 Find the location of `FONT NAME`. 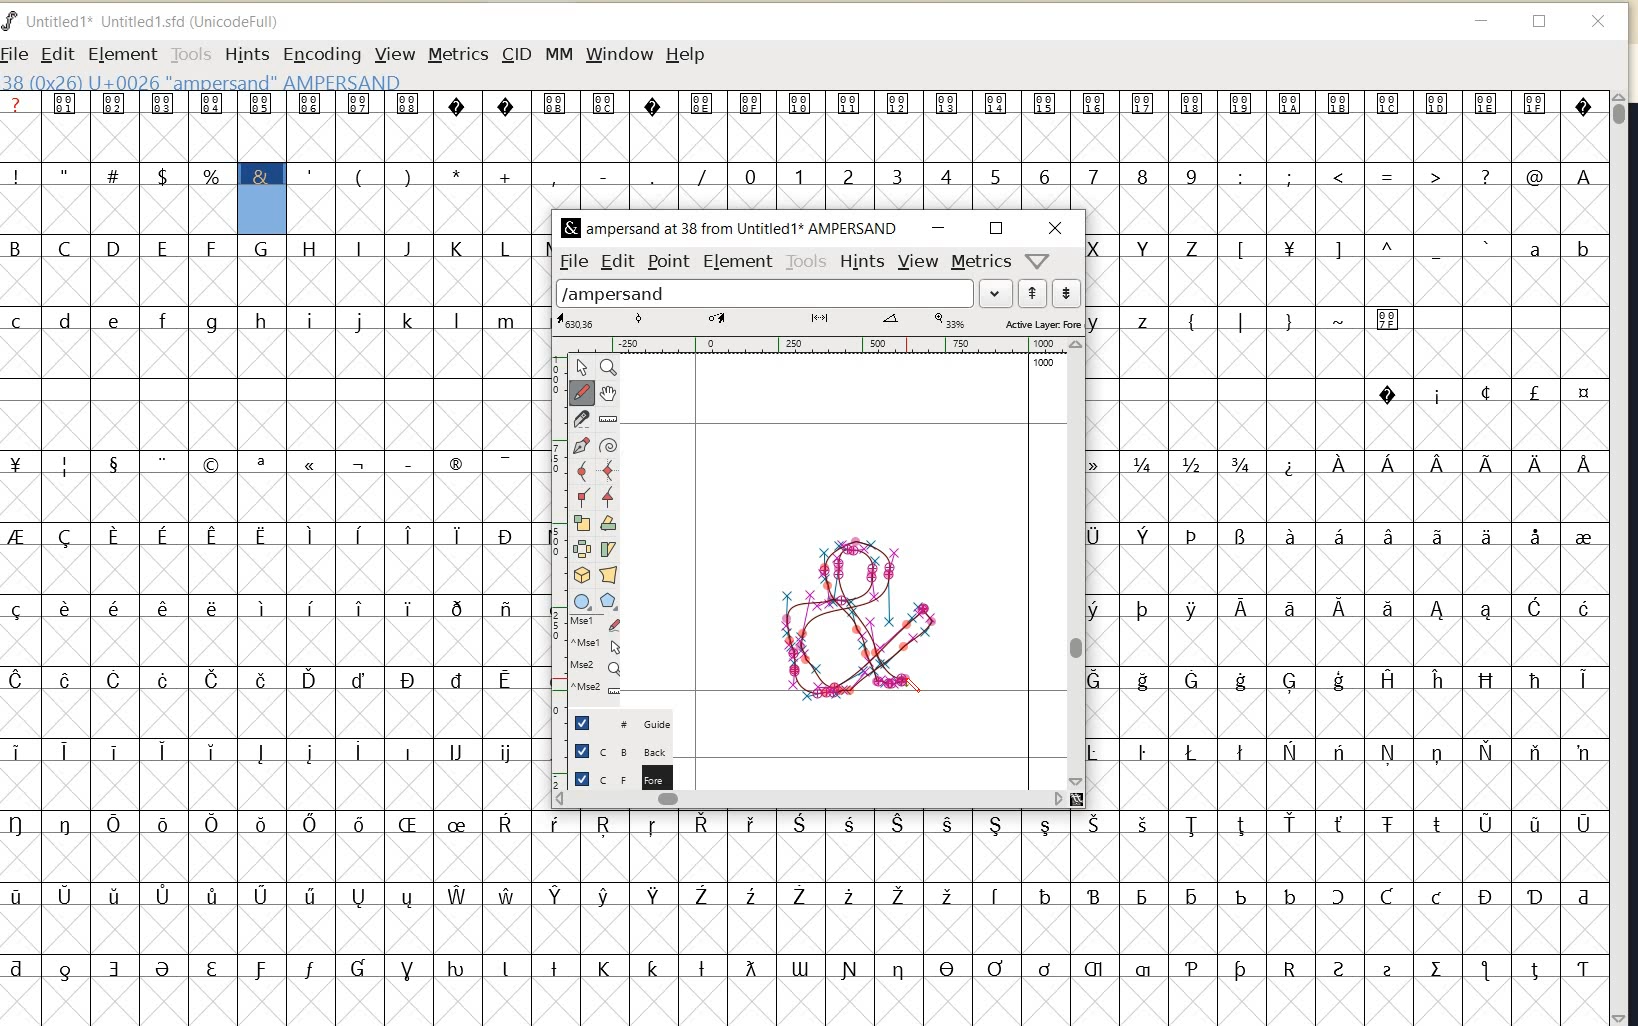

FONT NAME is located at coordinates (726, 229).